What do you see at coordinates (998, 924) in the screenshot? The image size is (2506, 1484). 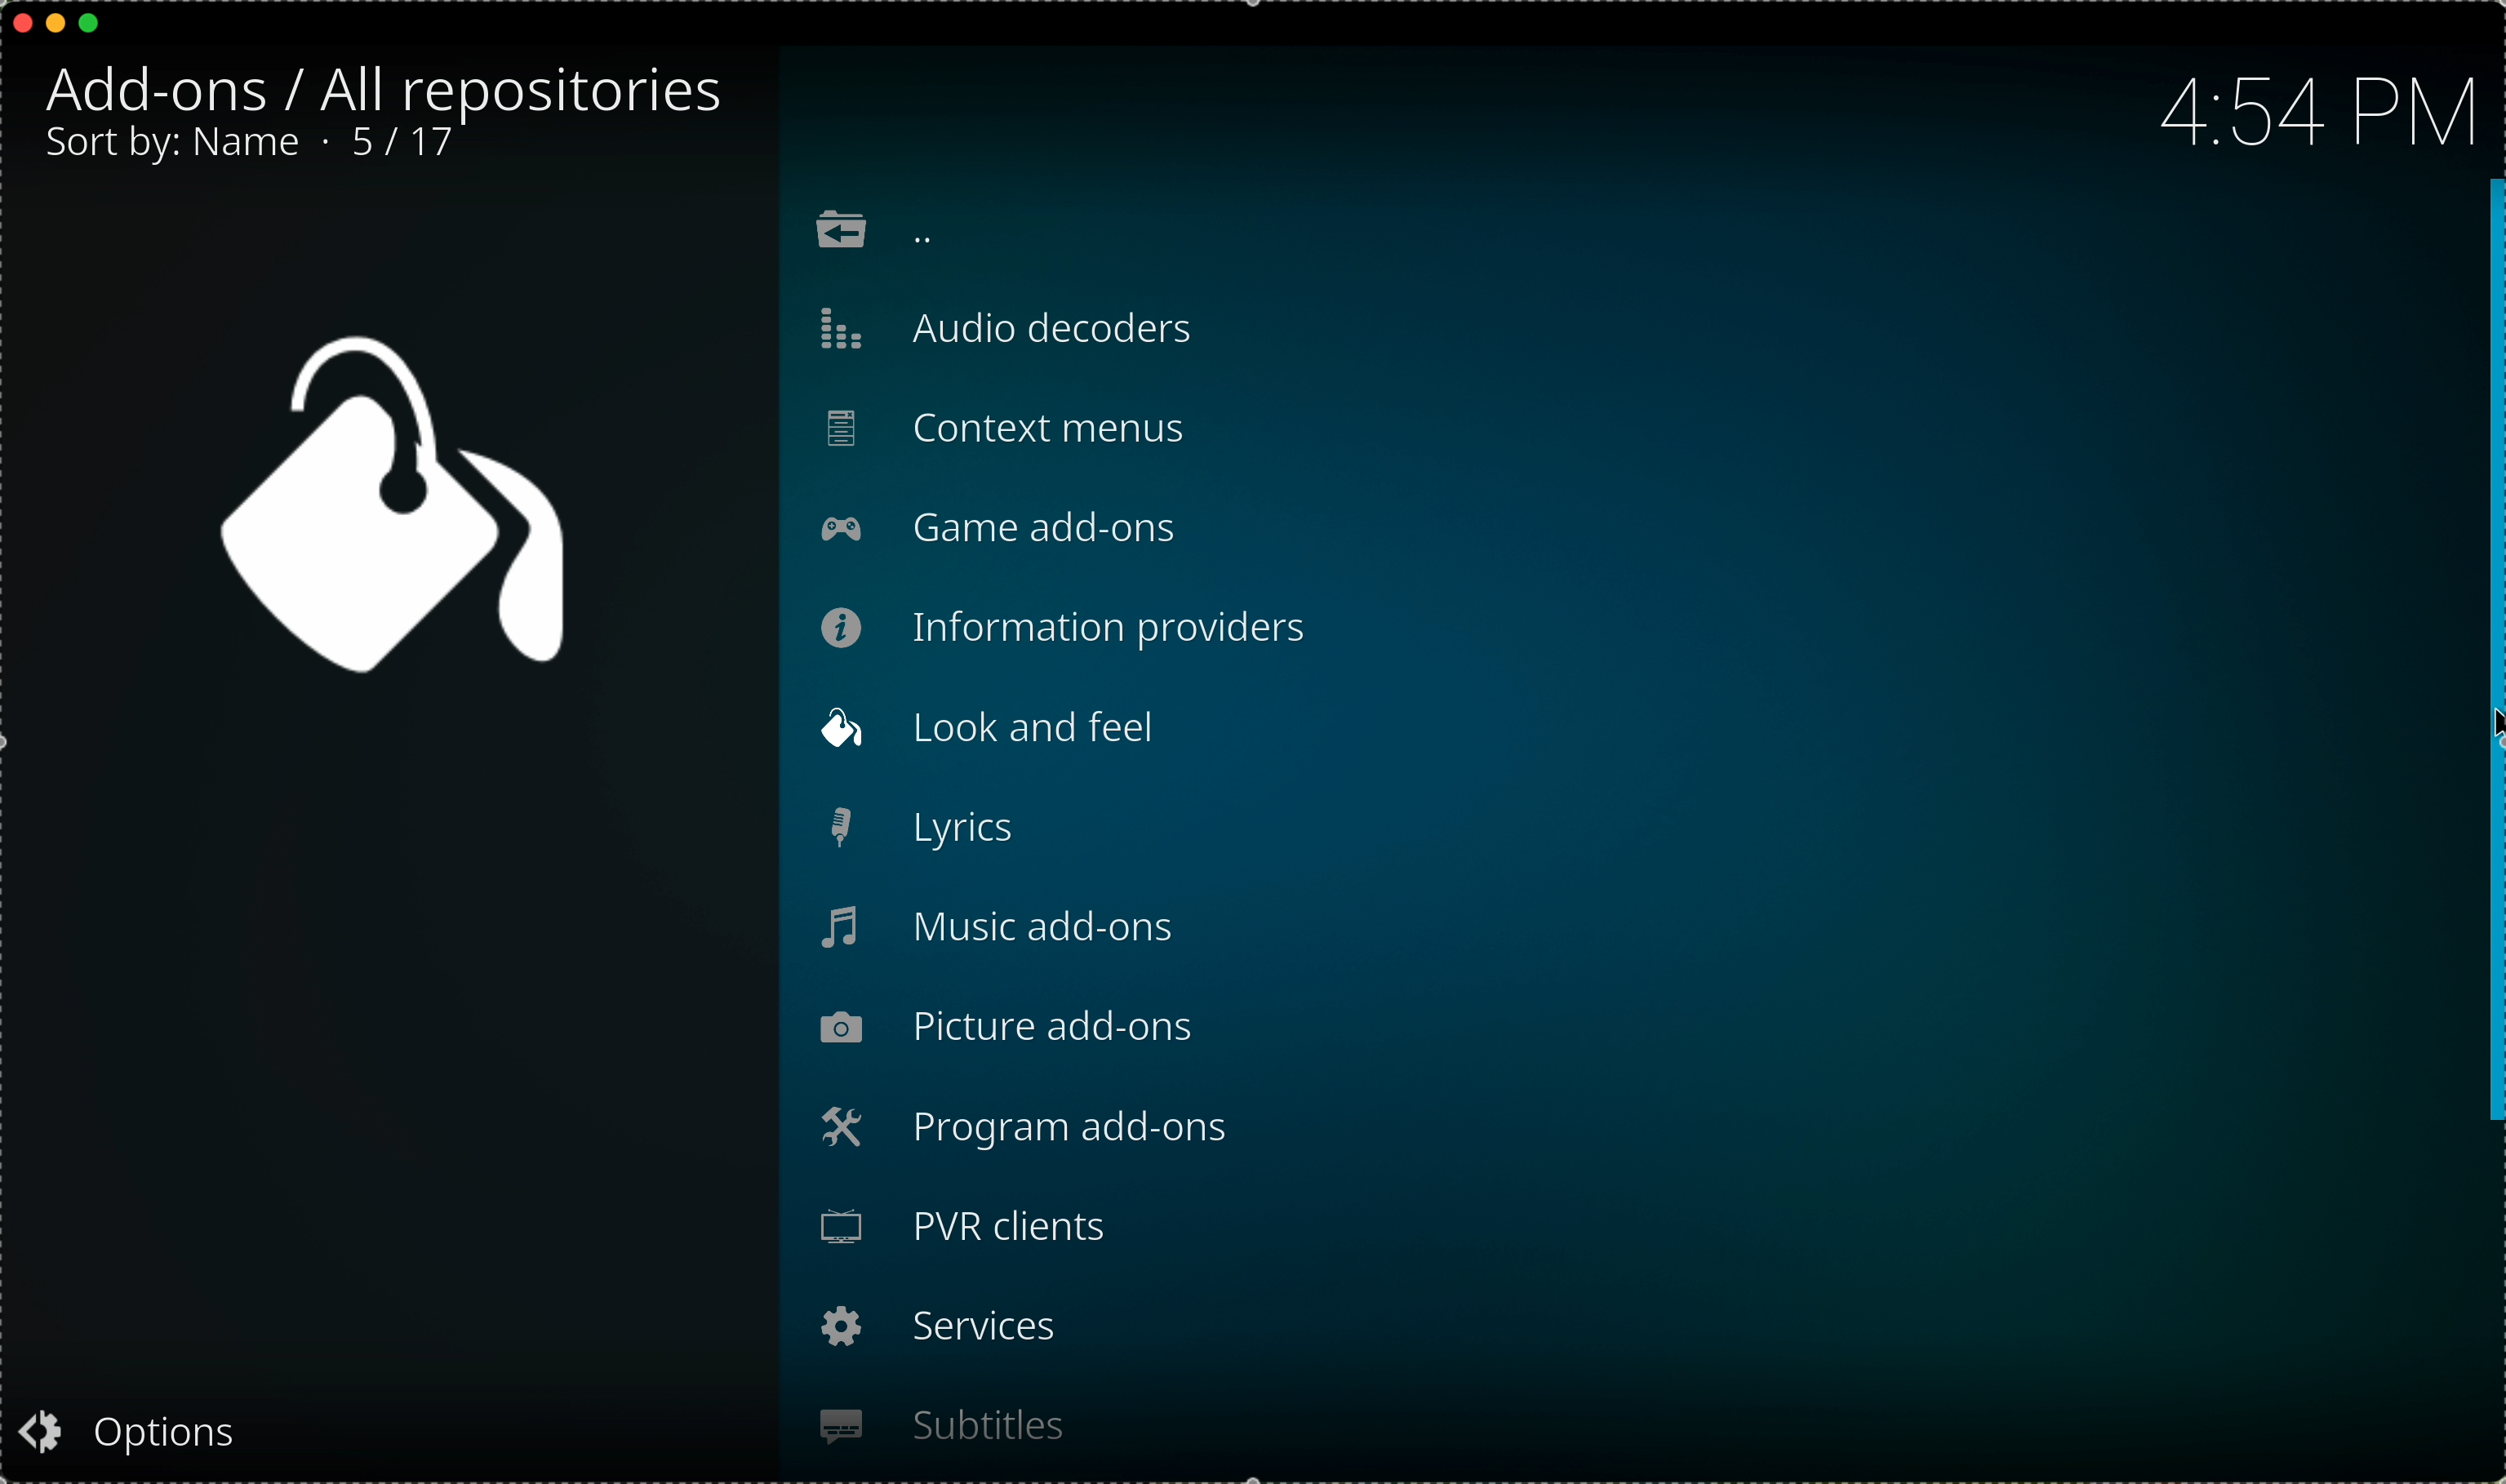 I see `music add-ons` at bounding box center [998, 924].